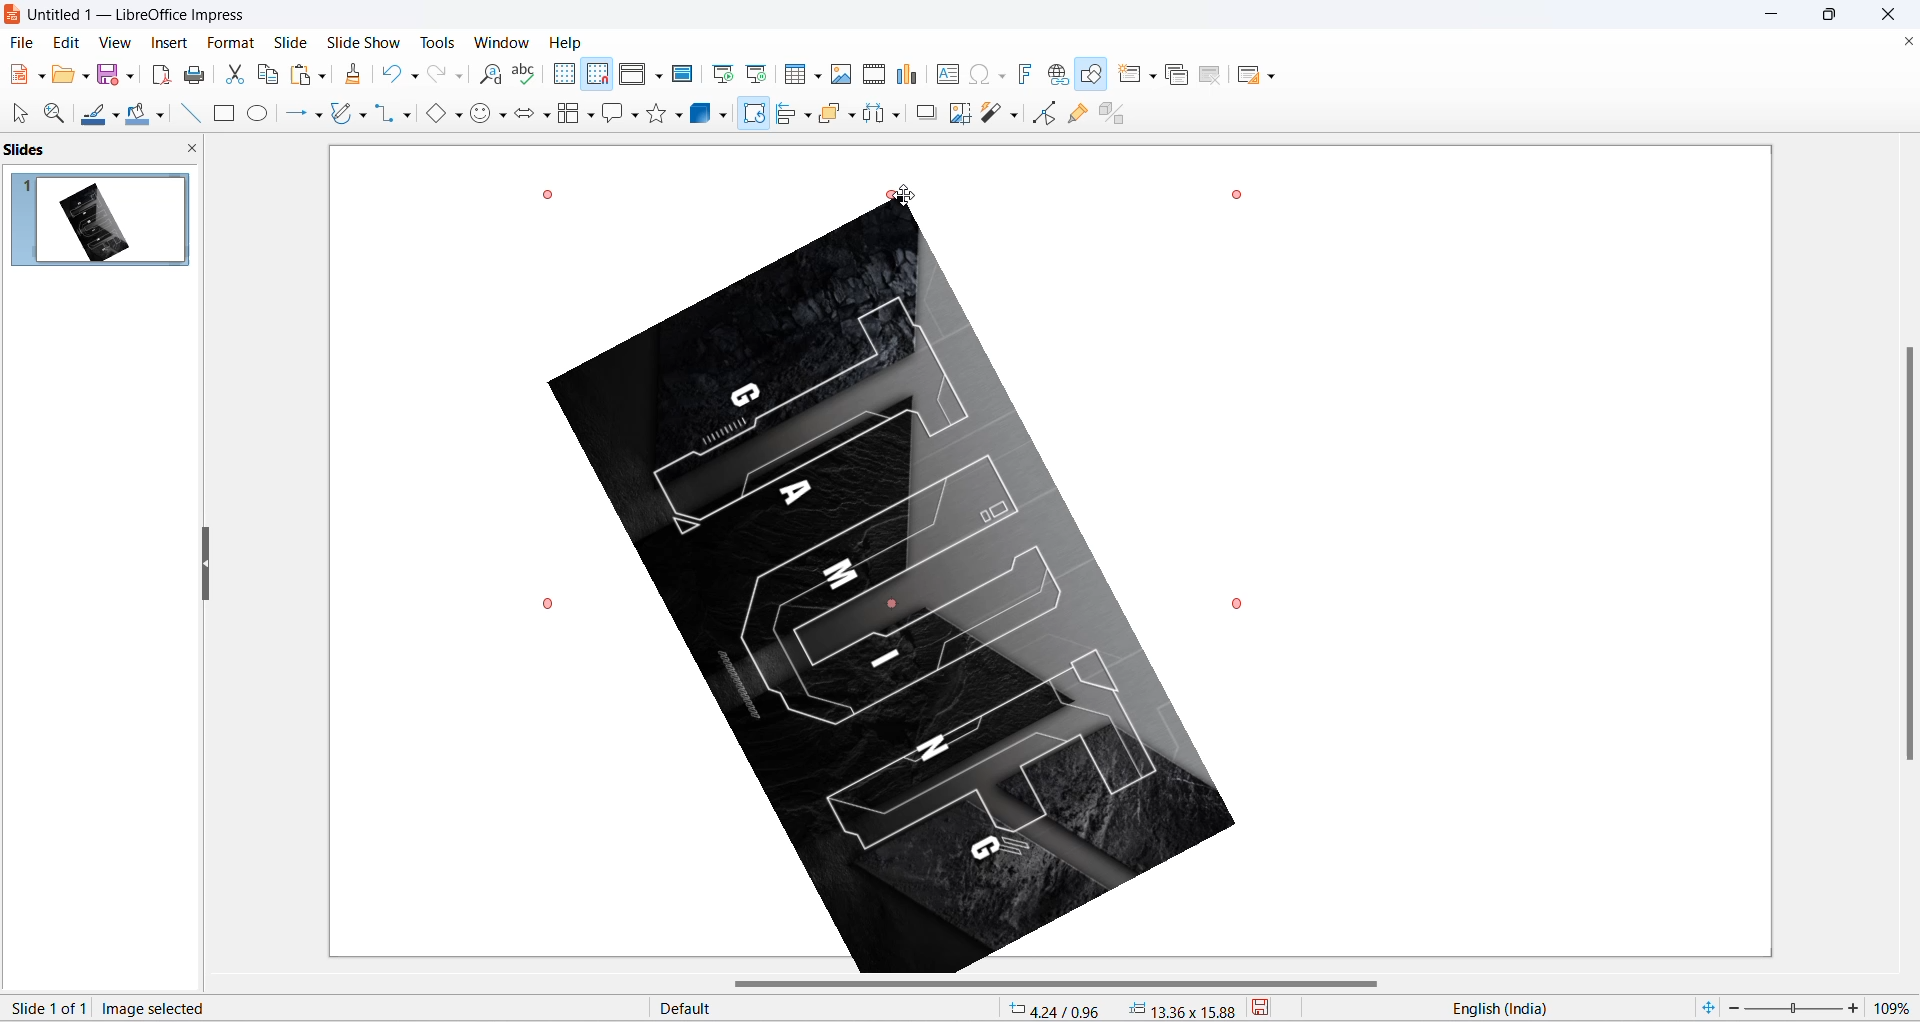  I want to click on tools, so click(445, 42).